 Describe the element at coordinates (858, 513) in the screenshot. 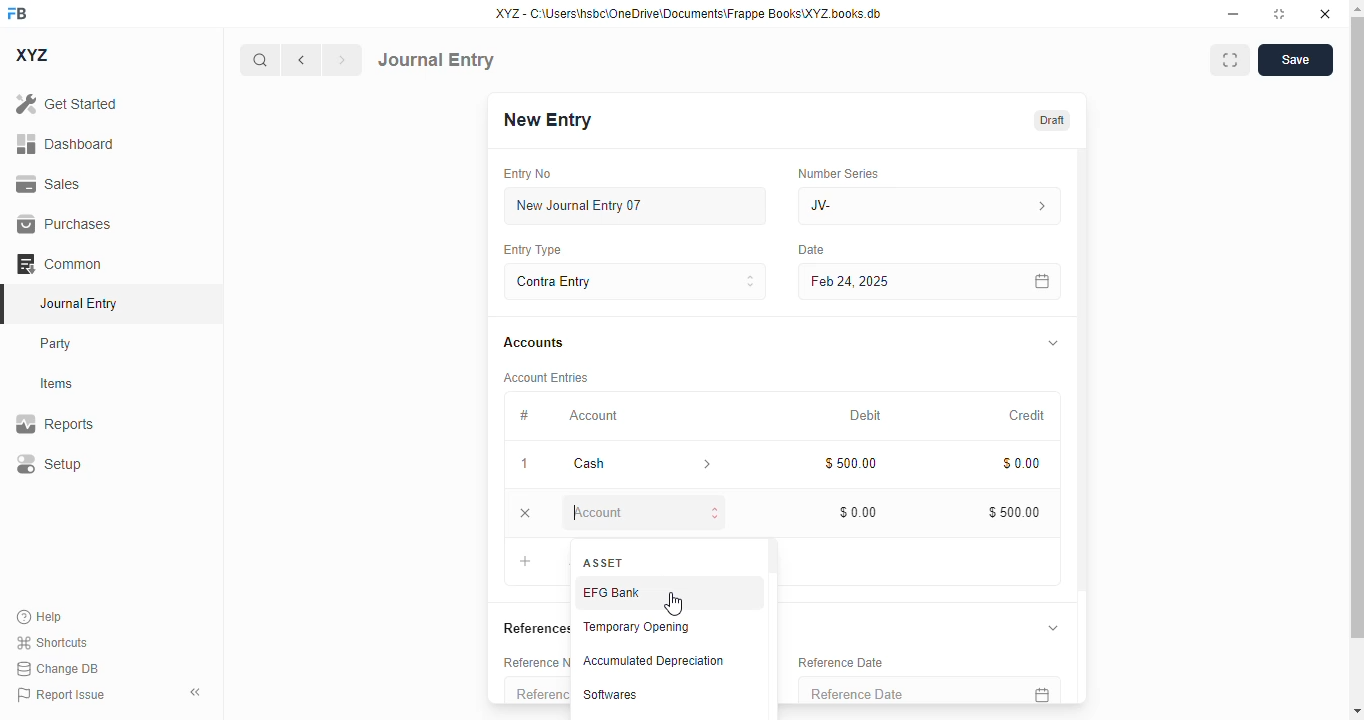

I see `$0.00` at that location.